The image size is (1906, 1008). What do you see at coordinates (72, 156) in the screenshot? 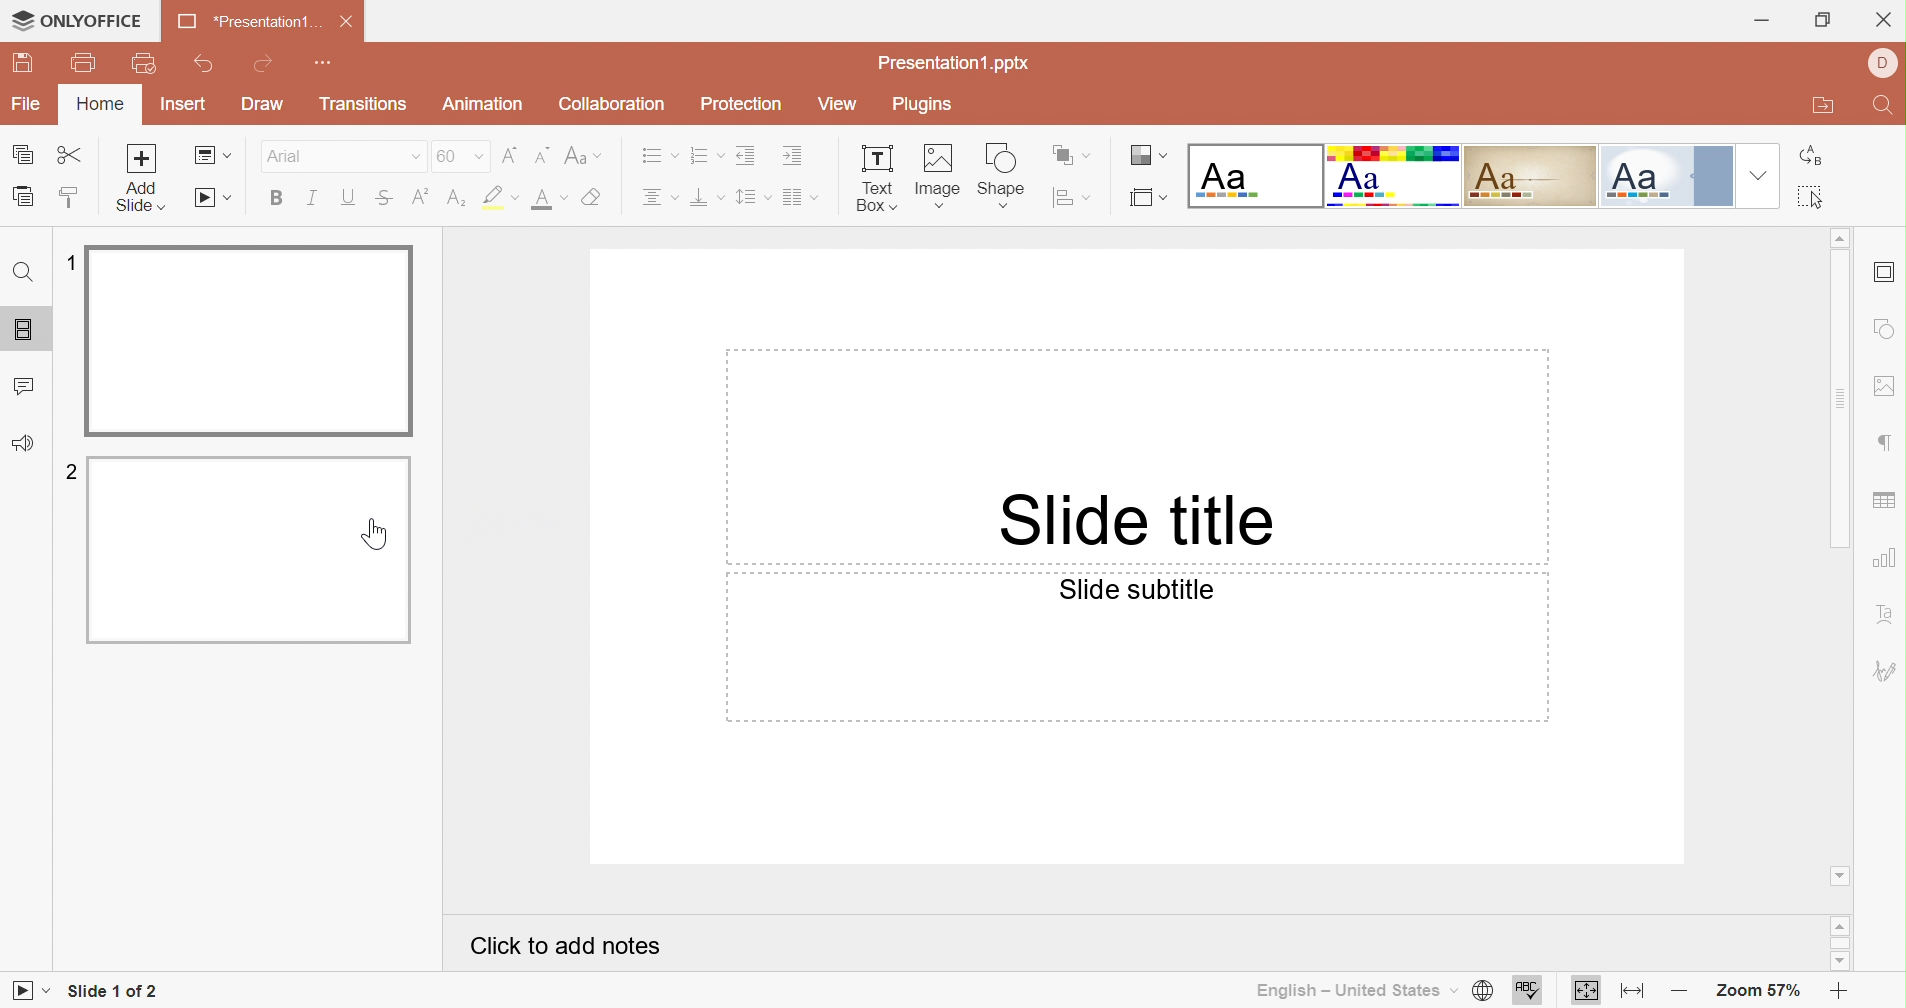
I see `Cut` at bounding box center [72, 156].